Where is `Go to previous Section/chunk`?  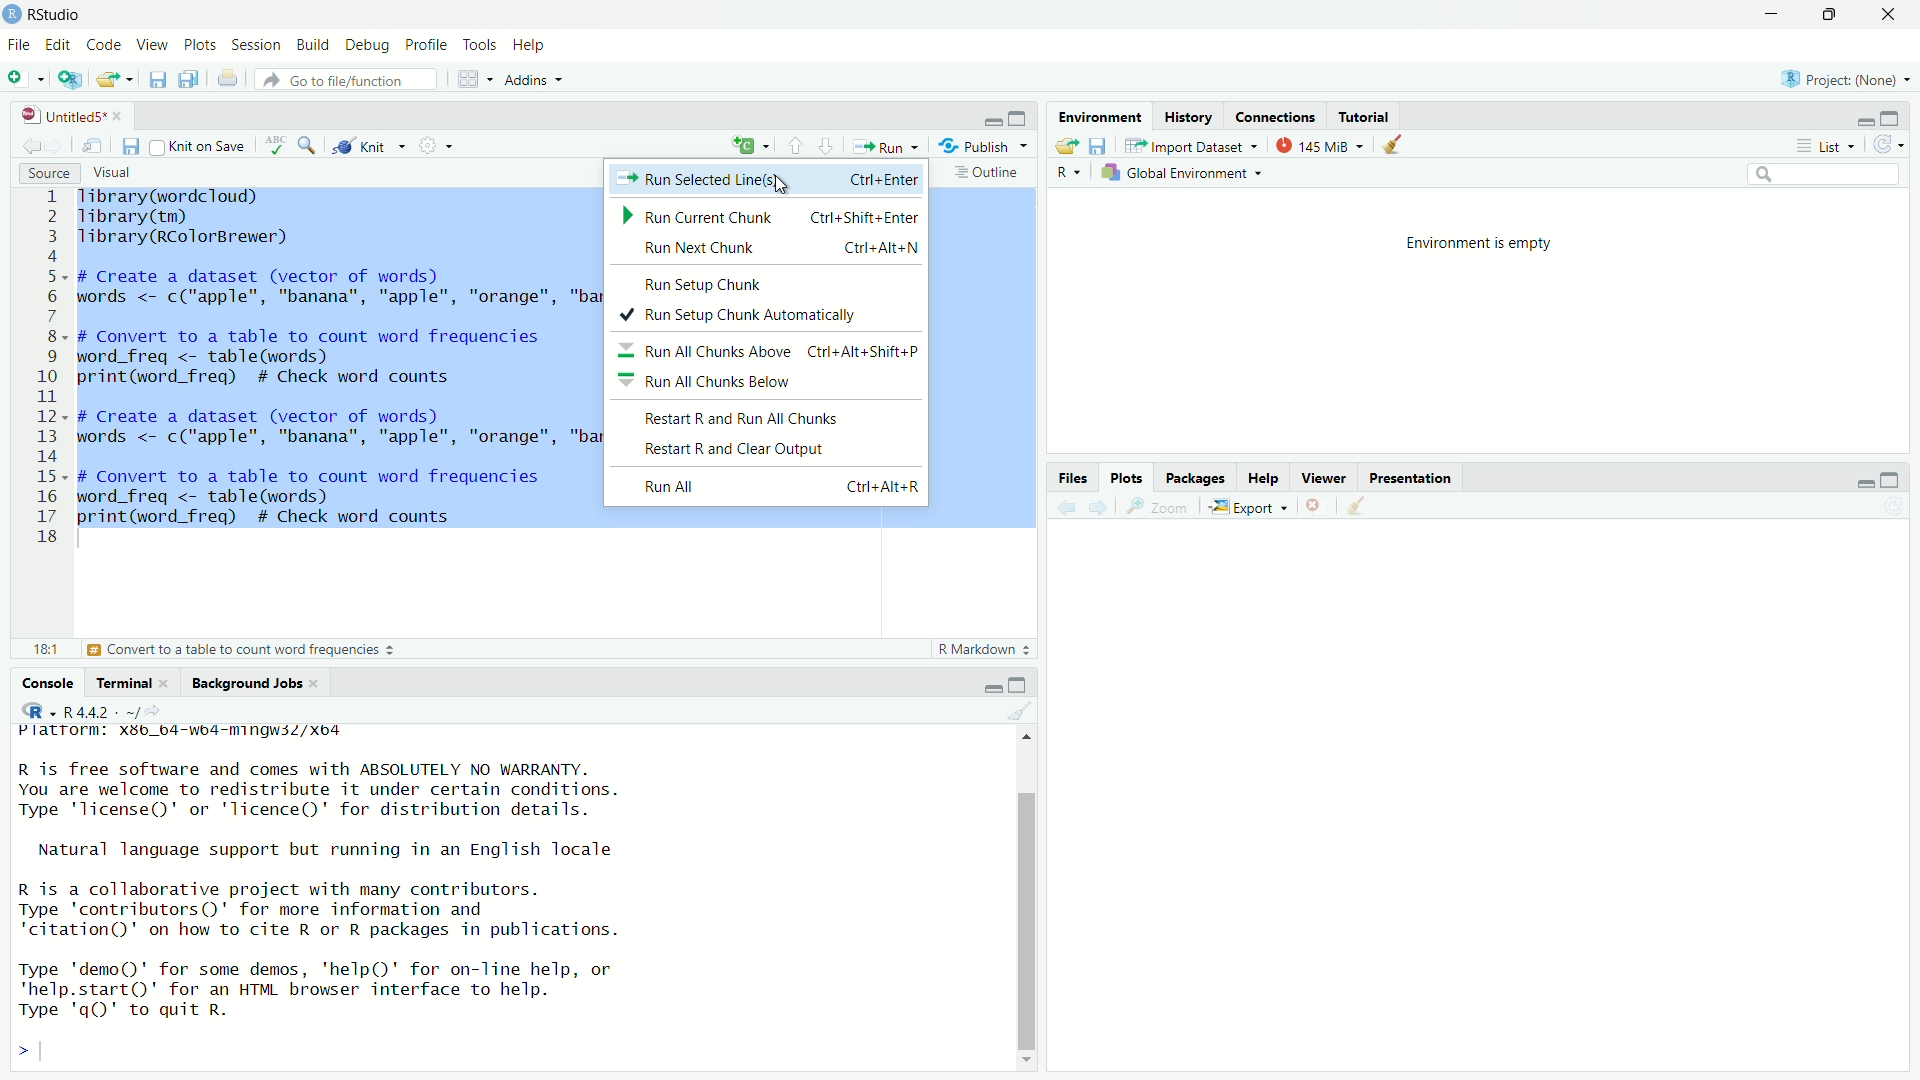
Go to previous Section/chunk is located at coordinates (798, 148).